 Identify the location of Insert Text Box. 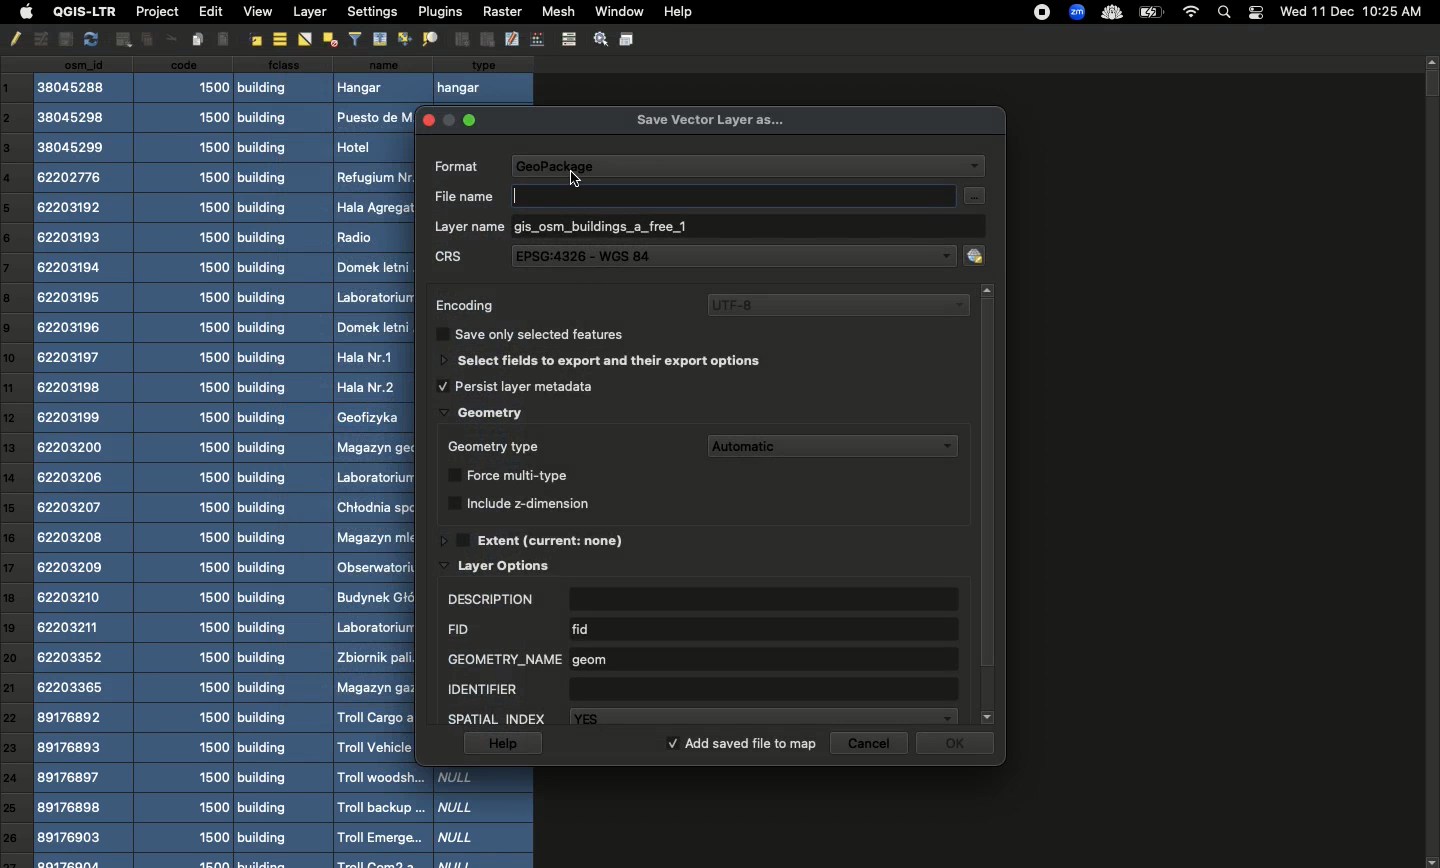
(143, 40).